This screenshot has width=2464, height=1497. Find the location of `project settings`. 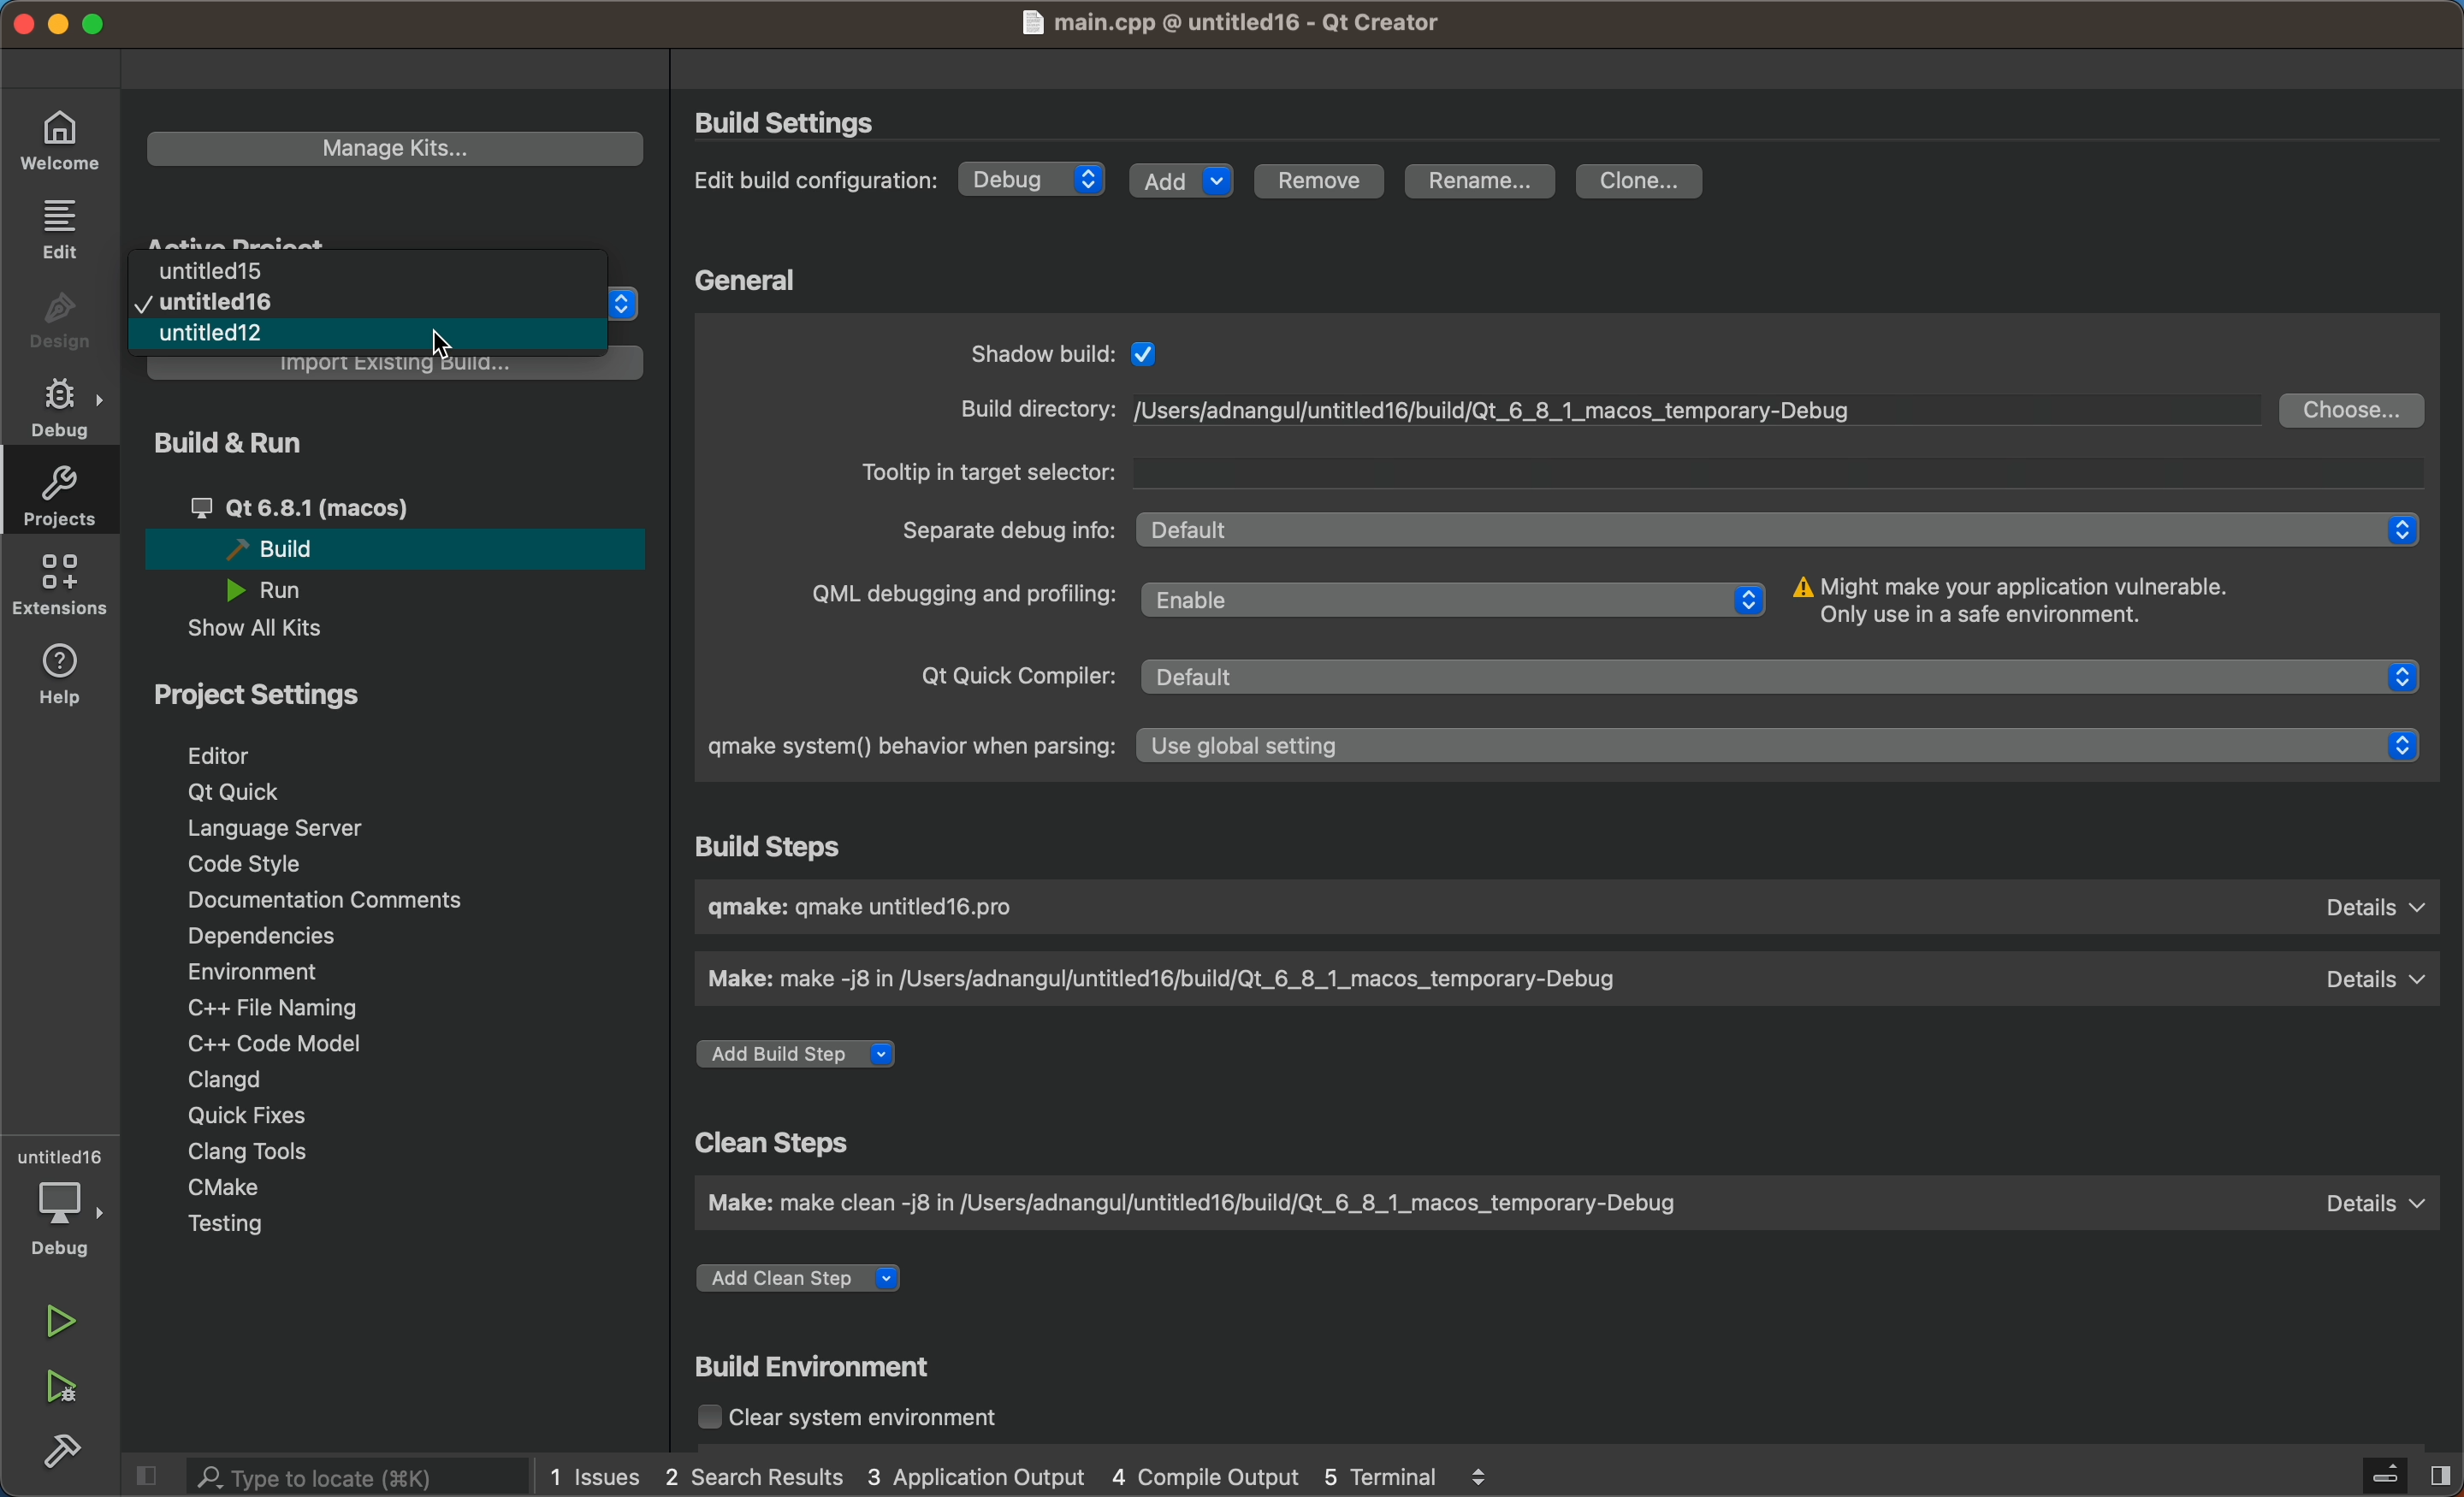

project settings is located at coordinates (399, 962).